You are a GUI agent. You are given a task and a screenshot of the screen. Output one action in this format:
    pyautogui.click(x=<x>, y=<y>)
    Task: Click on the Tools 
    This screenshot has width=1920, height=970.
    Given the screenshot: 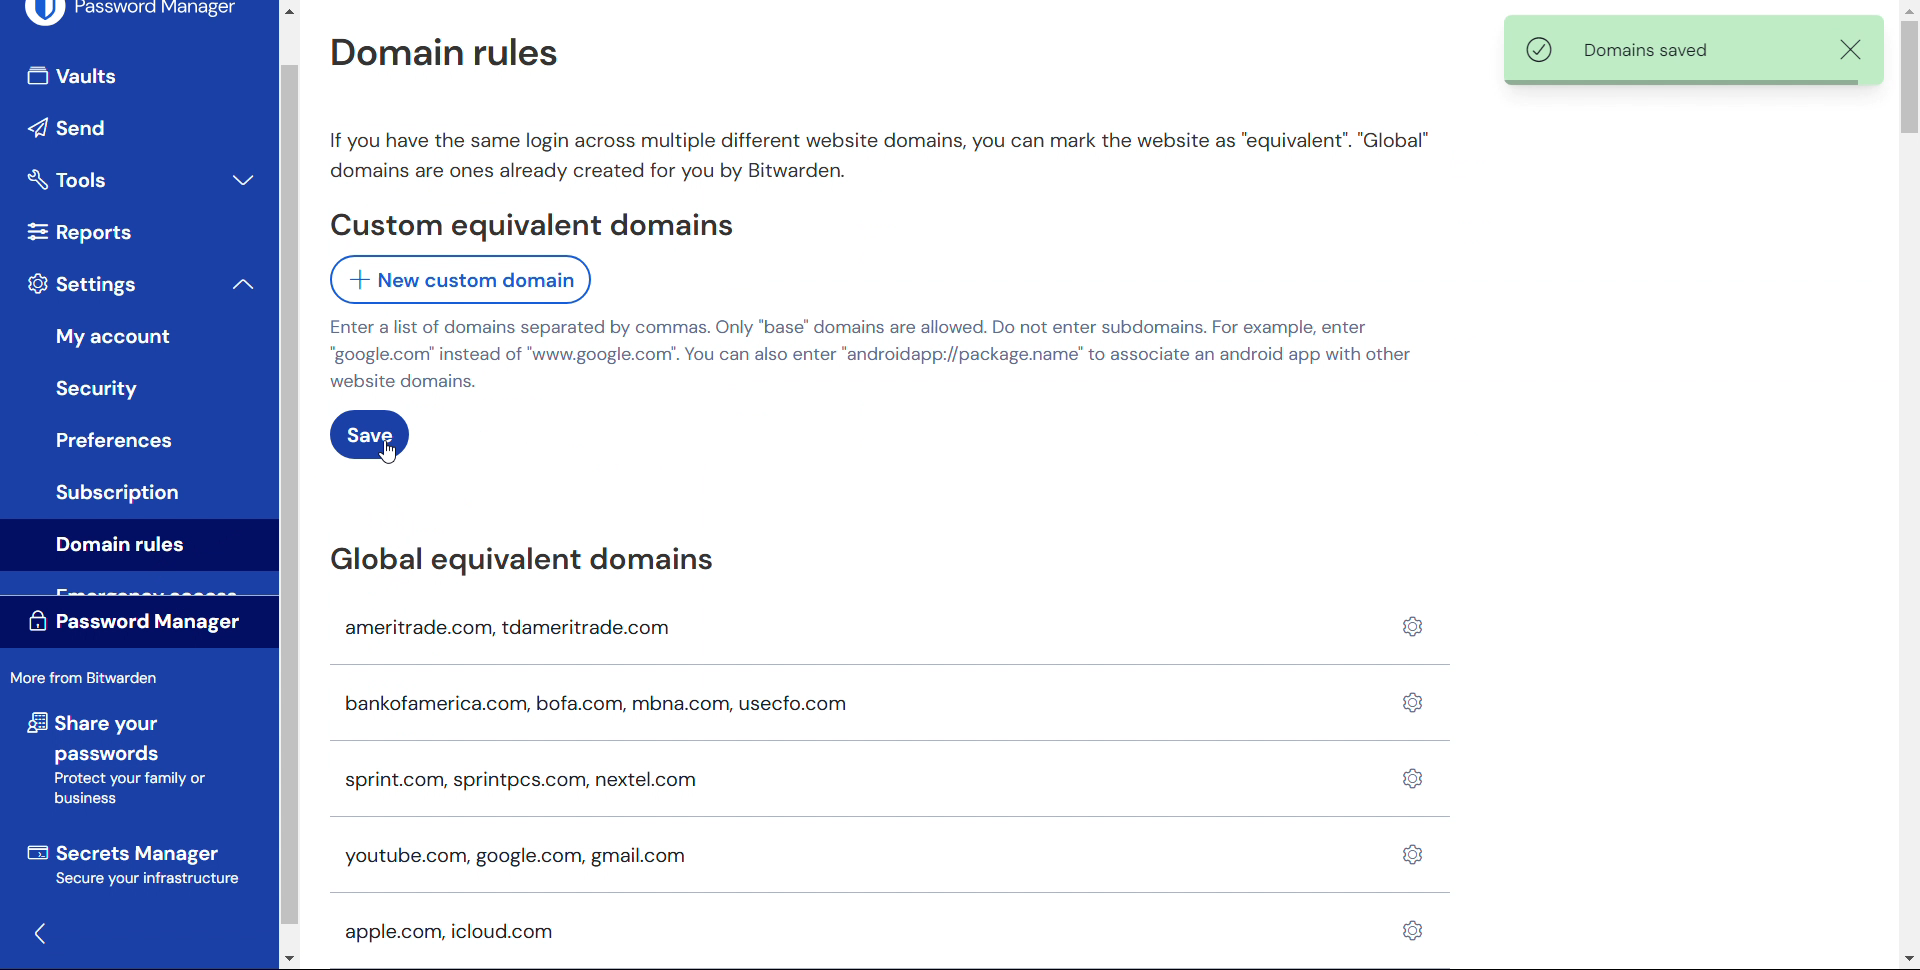 What is the action you would take?
    pyautogui.click(x=105, y=178)
    